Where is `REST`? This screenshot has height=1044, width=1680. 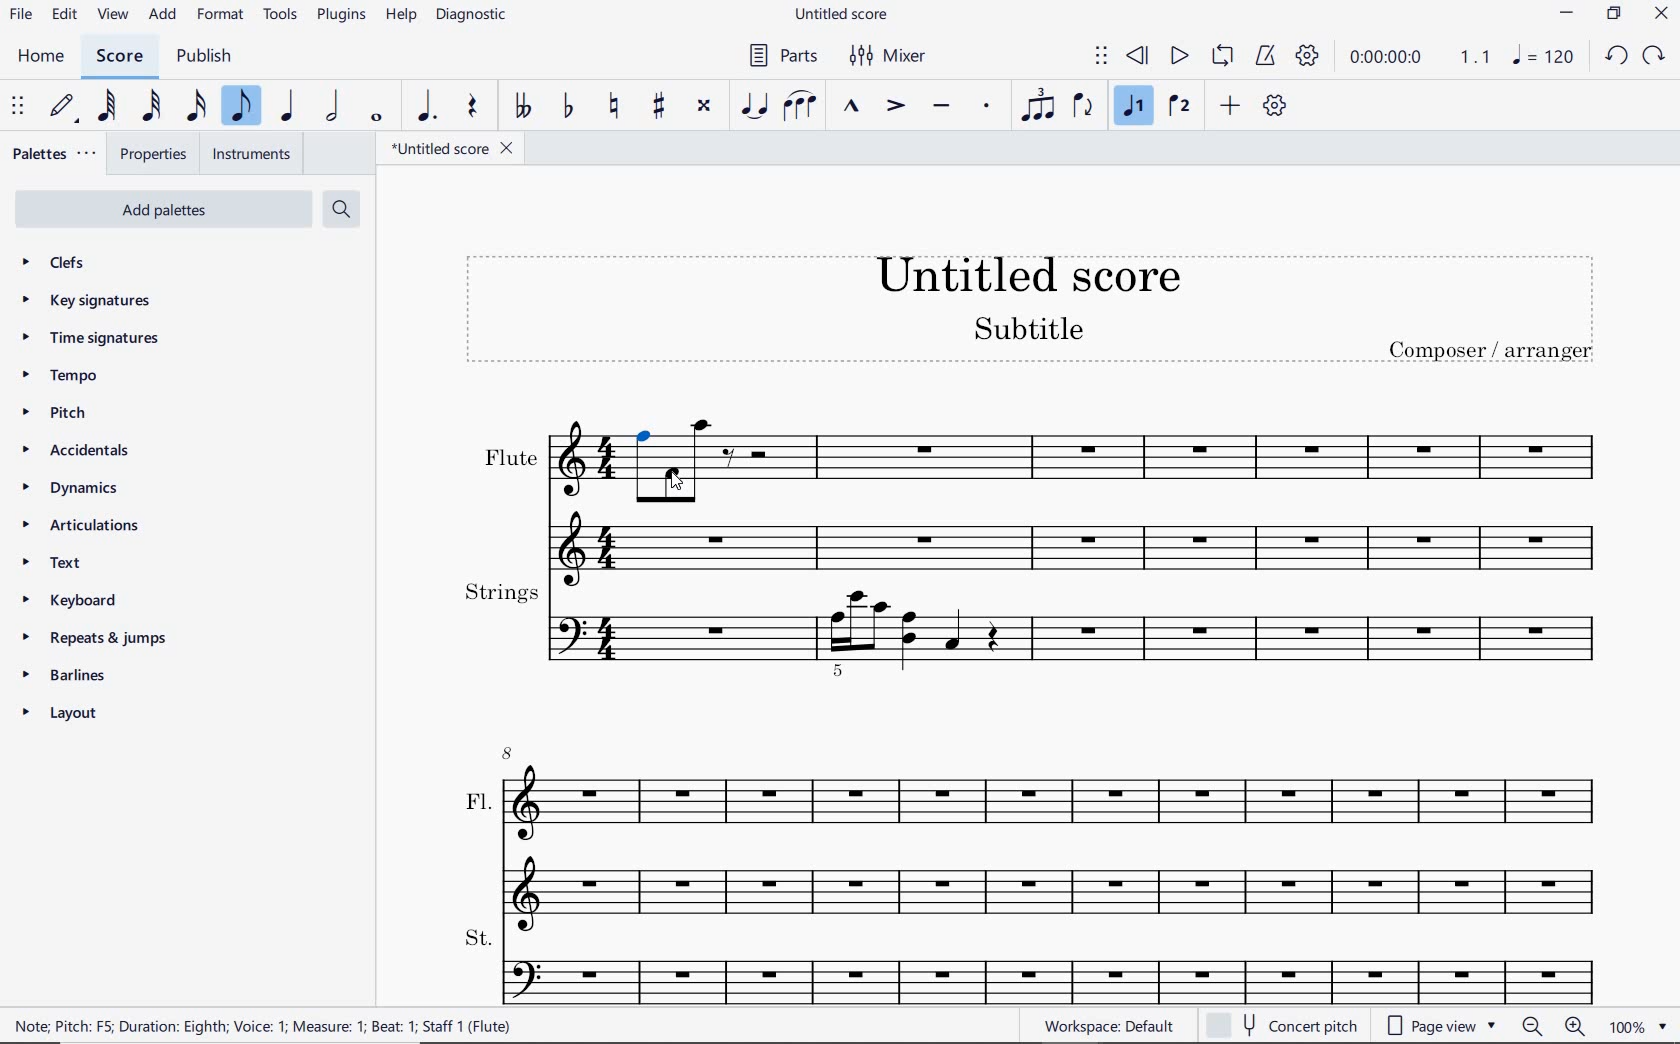 REST is located at coordinates (473, 108).